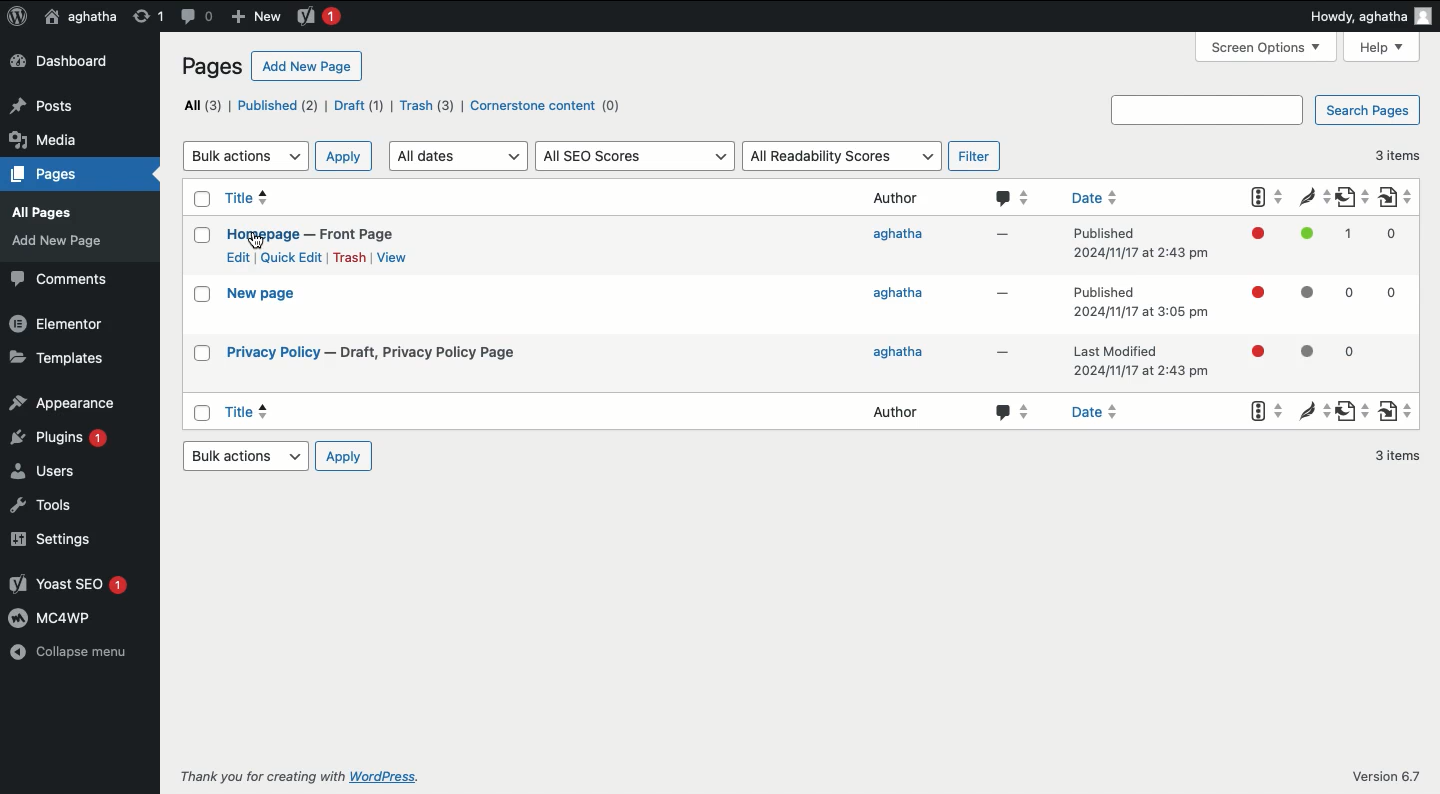 The image size is (1440, 794). What do you see at coordinates (1256, 303) in the screenshot?
I see `SEO` at bounding box center [1256, 303].